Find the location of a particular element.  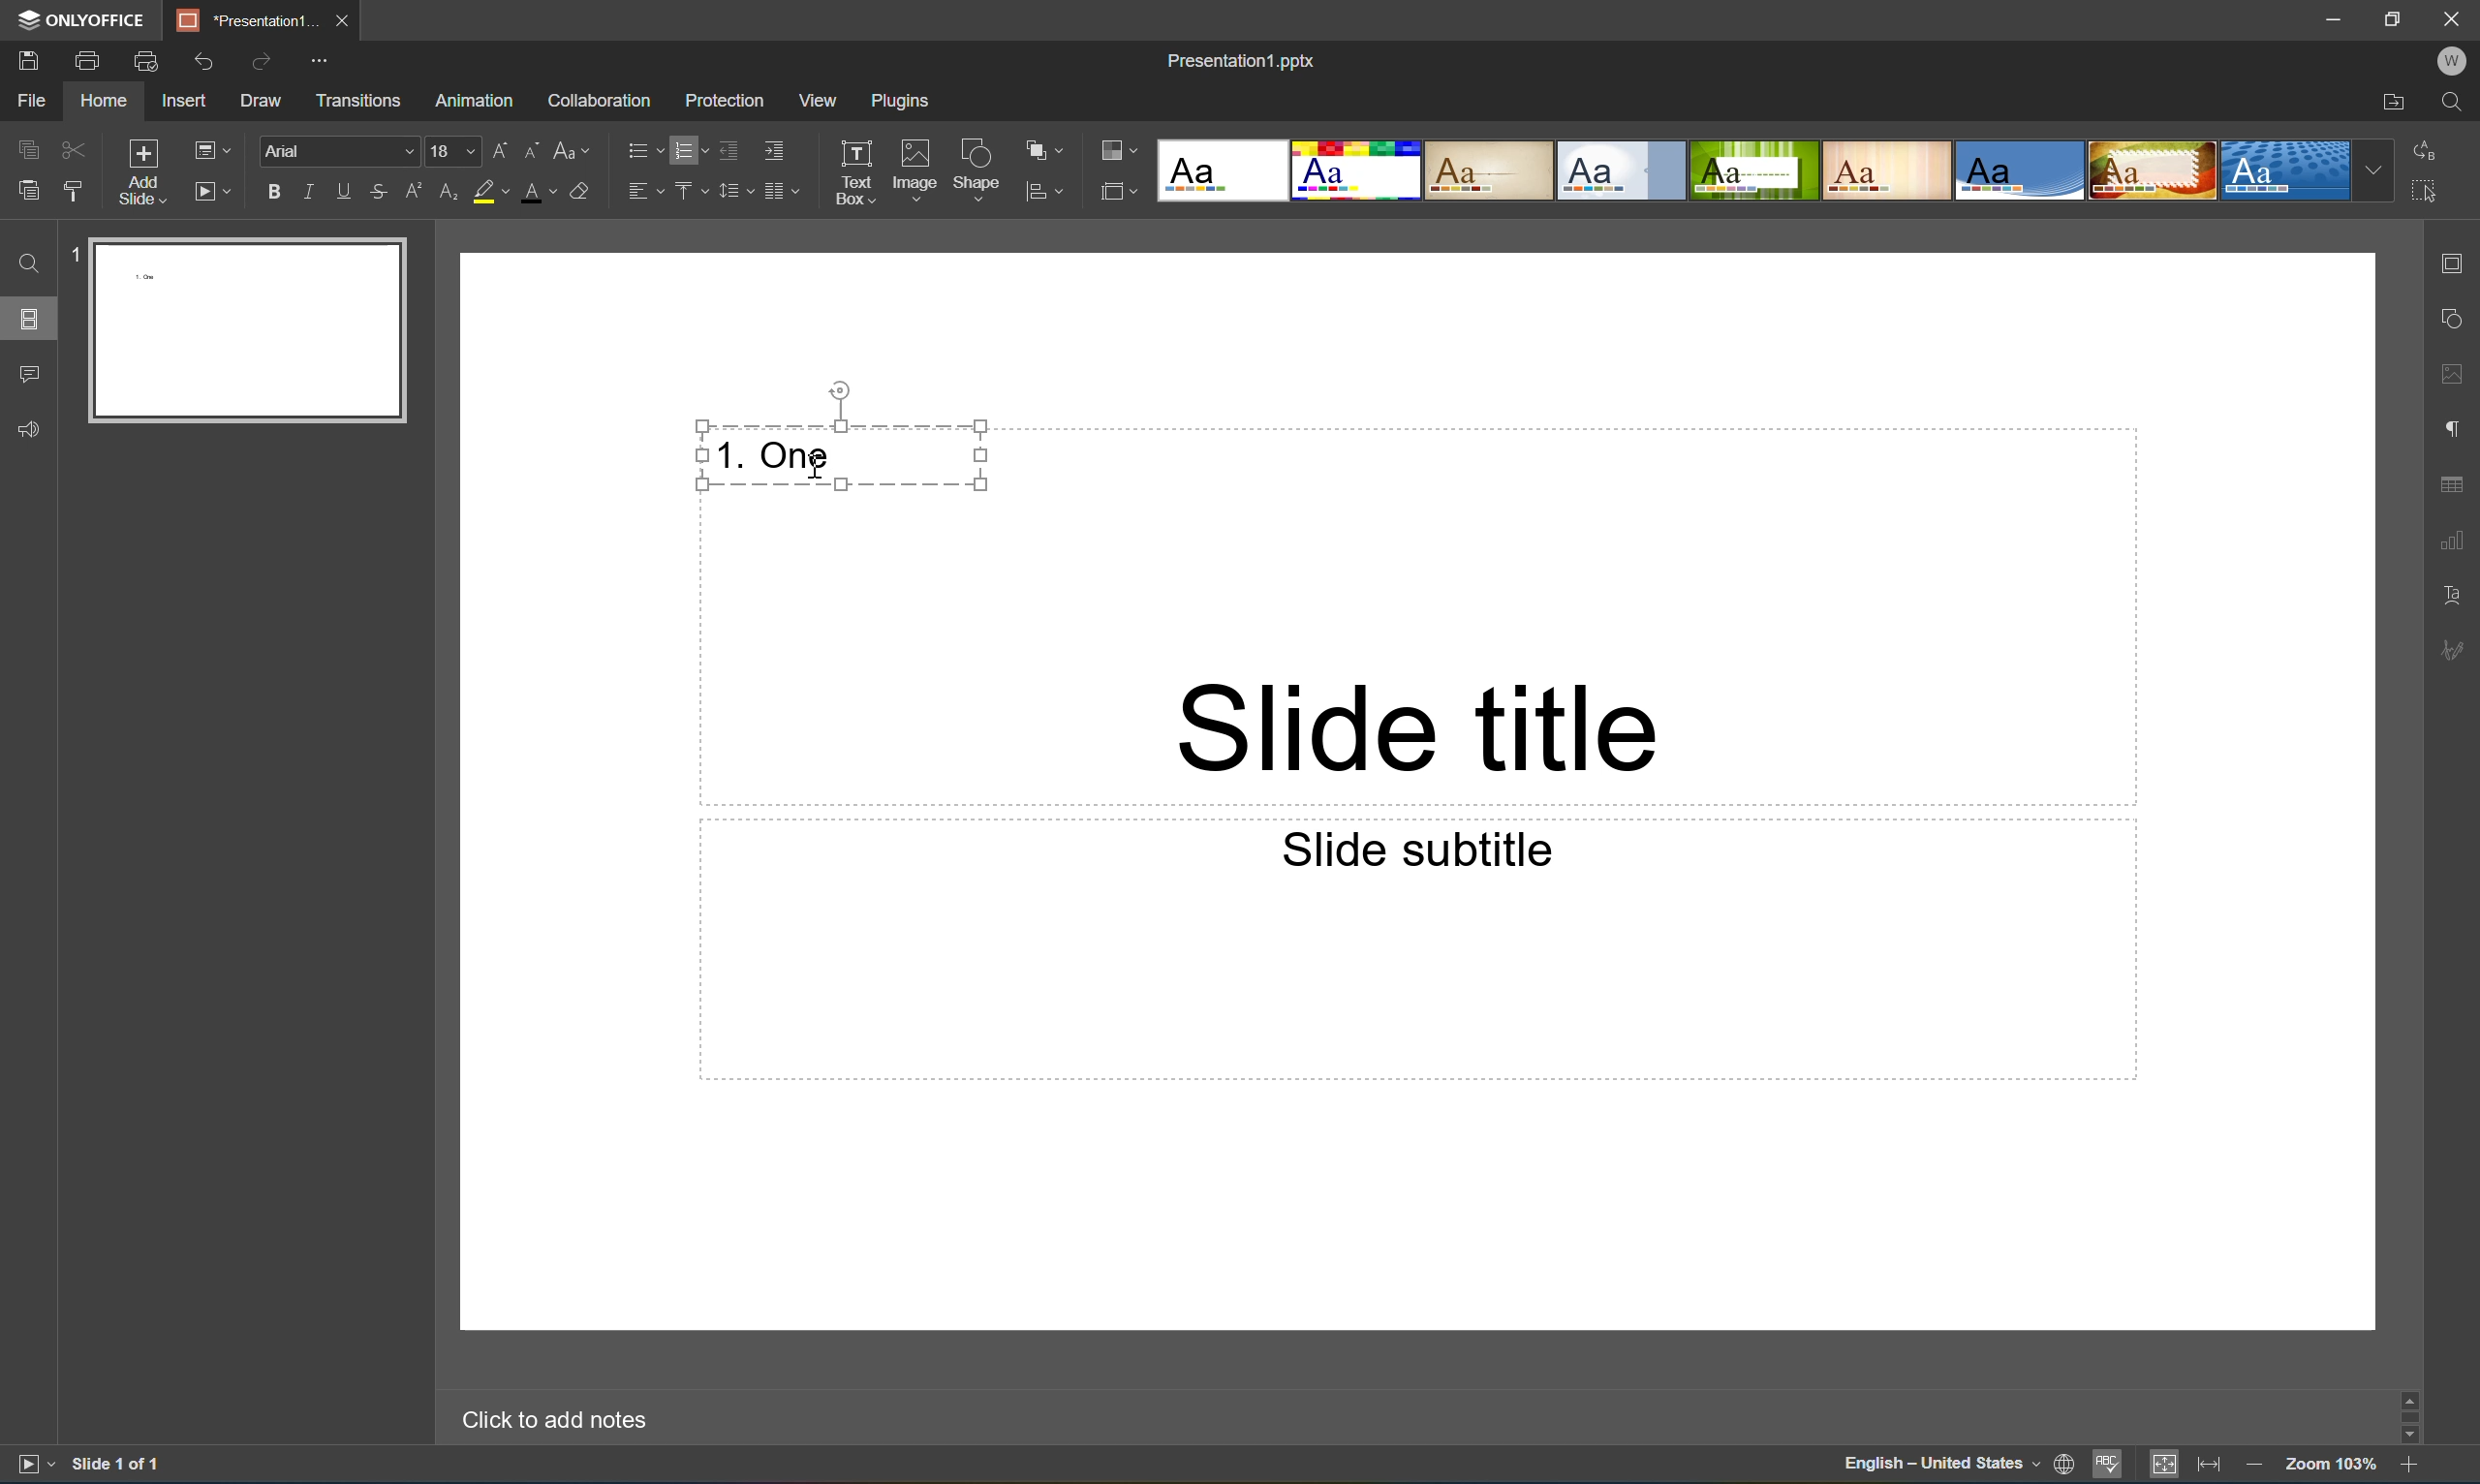

Zoom 103% is located at coordinates (2332, 1468).